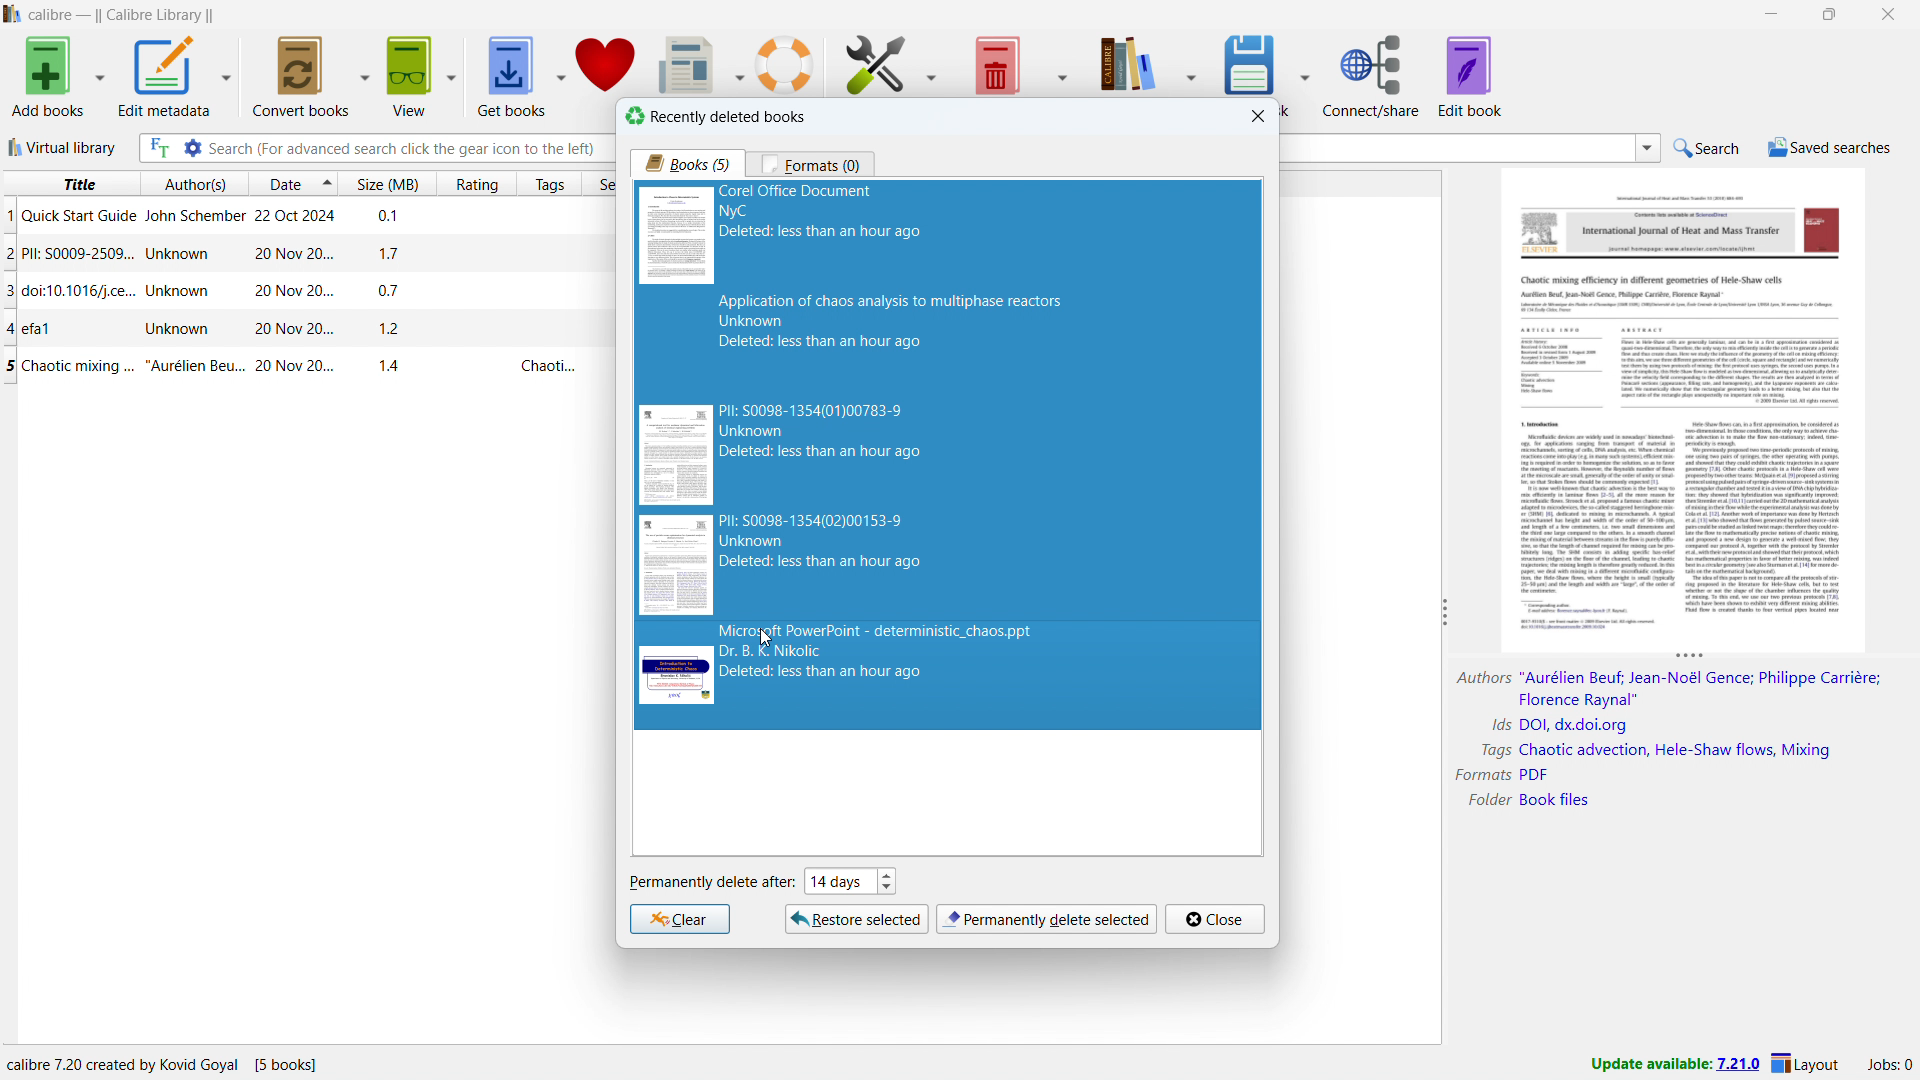 Image resolution: width=1920 pixels, height=1080 pixels. What do you see at coordinates (302, 76) in the screenshot?
I see `convert books` at bounding box center [302, 76].